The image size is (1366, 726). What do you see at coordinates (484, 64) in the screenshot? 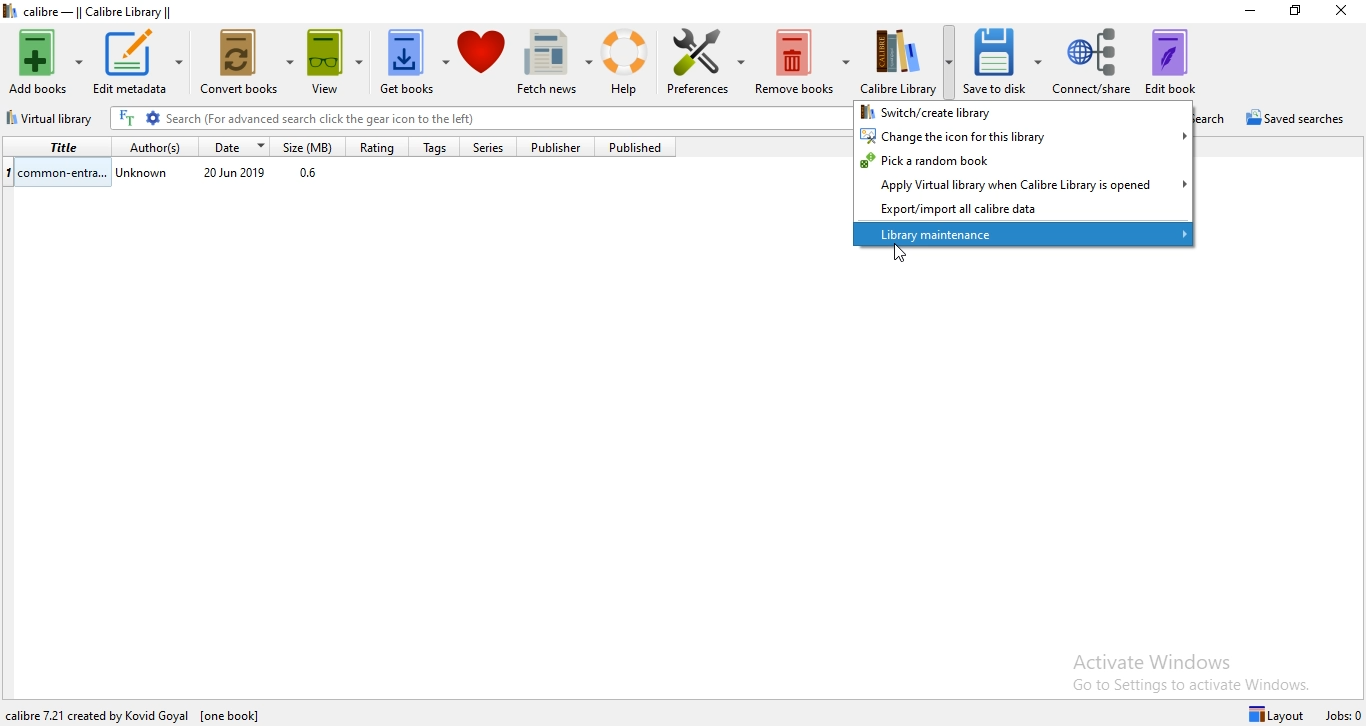
I see `Donate to calibre` at bounding box center [484, 64].